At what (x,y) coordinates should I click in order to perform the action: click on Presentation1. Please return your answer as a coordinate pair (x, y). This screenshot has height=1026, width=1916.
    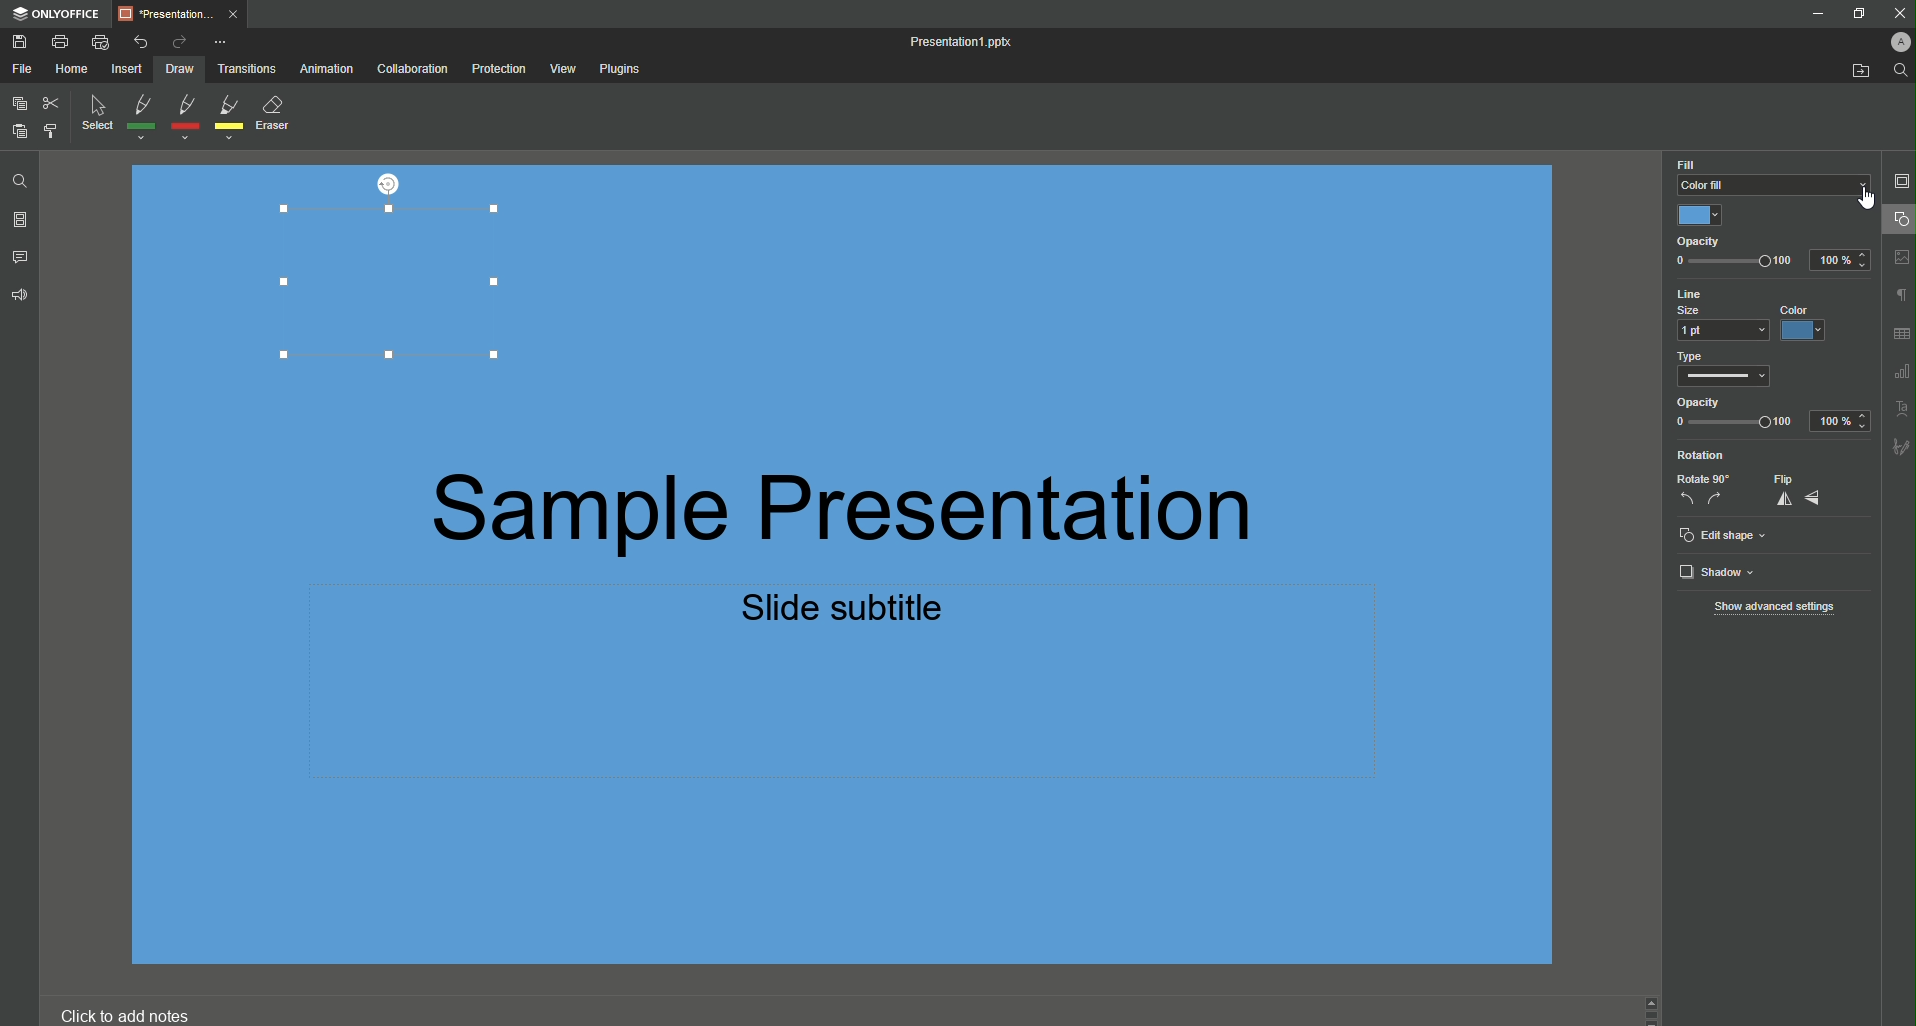
    Looking at the image, I should click on (969, 42).